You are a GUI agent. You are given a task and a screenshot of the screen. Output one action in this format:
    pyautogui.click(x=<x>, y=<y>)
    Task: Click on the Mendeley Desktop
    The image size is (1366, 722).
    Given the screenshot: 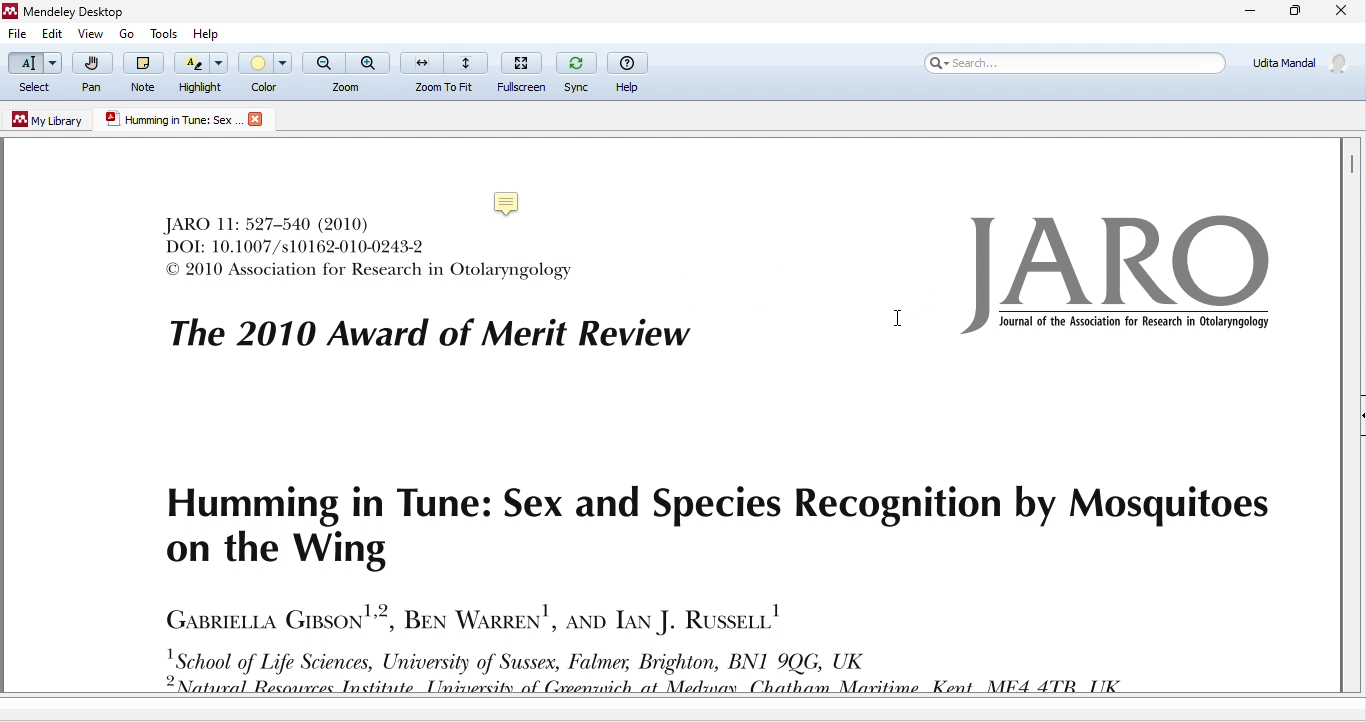 What is the action you would take?
    pyautogui.click(x=90, y=11)
    